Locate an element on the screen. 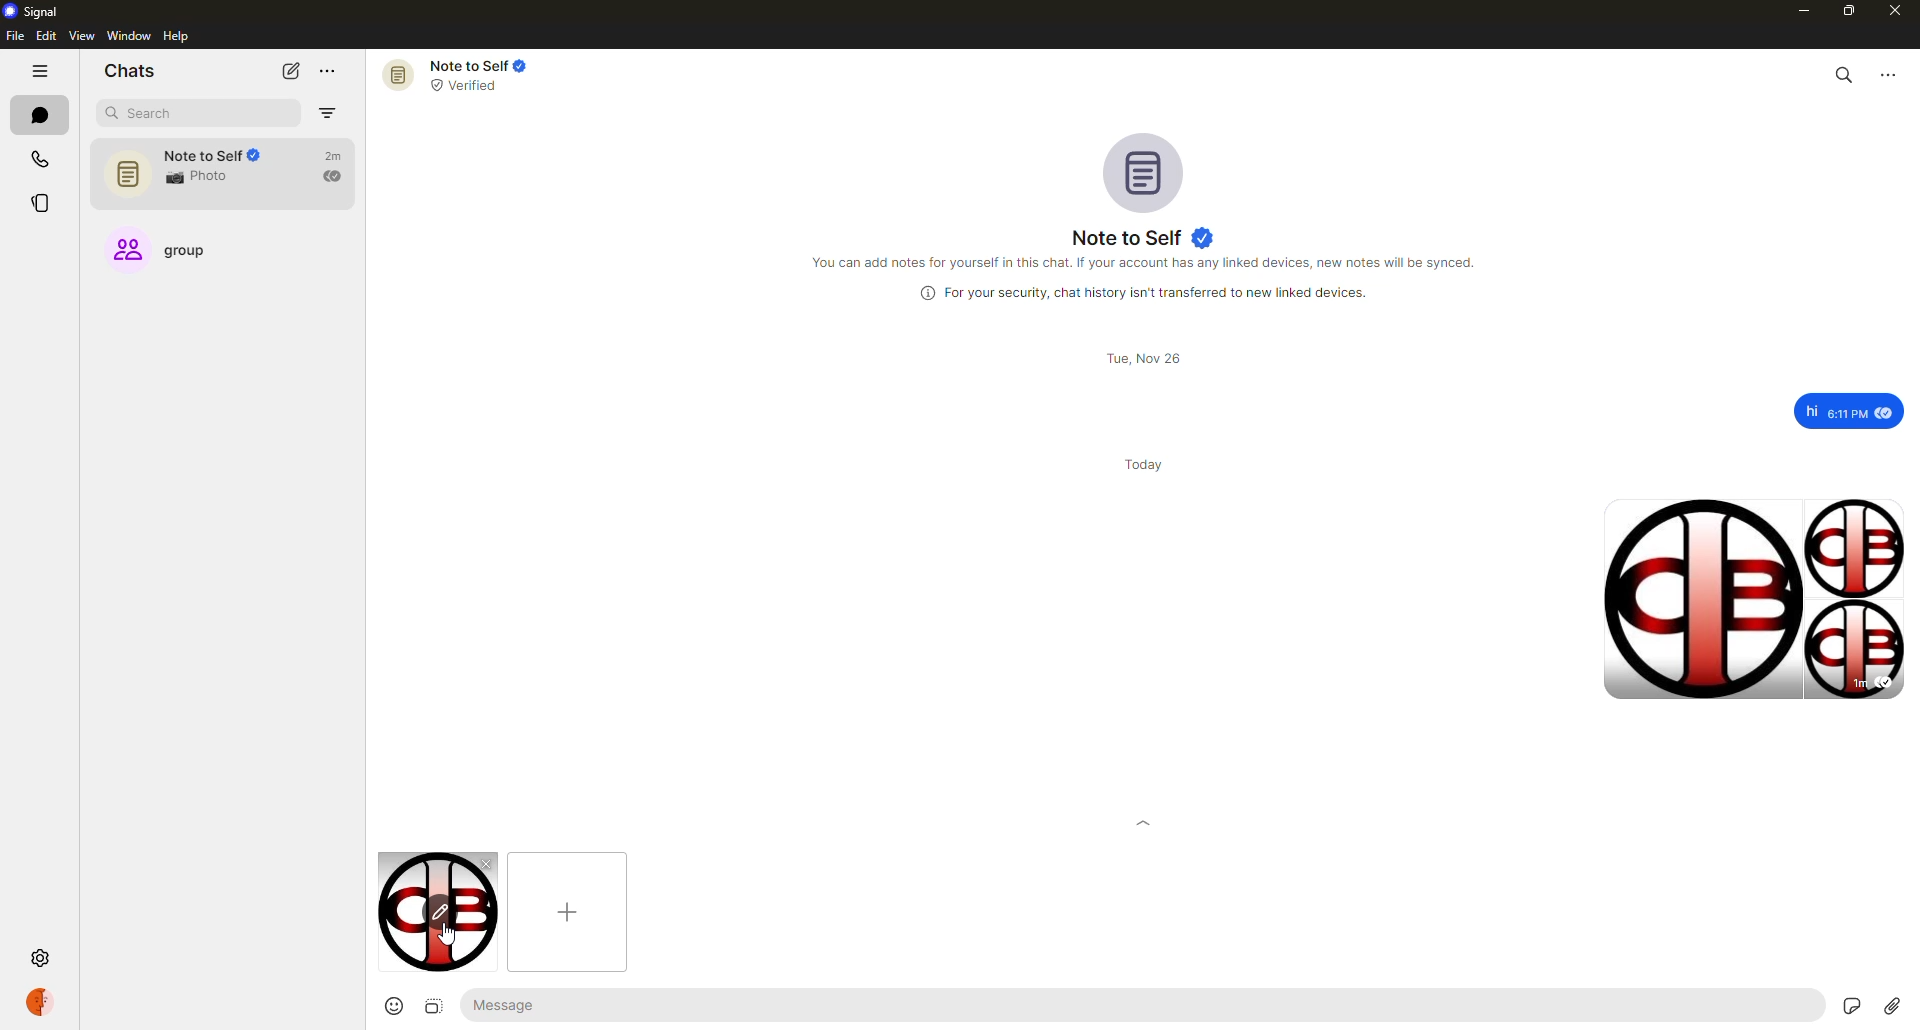  maximize is located at coordinates (1844, 10).